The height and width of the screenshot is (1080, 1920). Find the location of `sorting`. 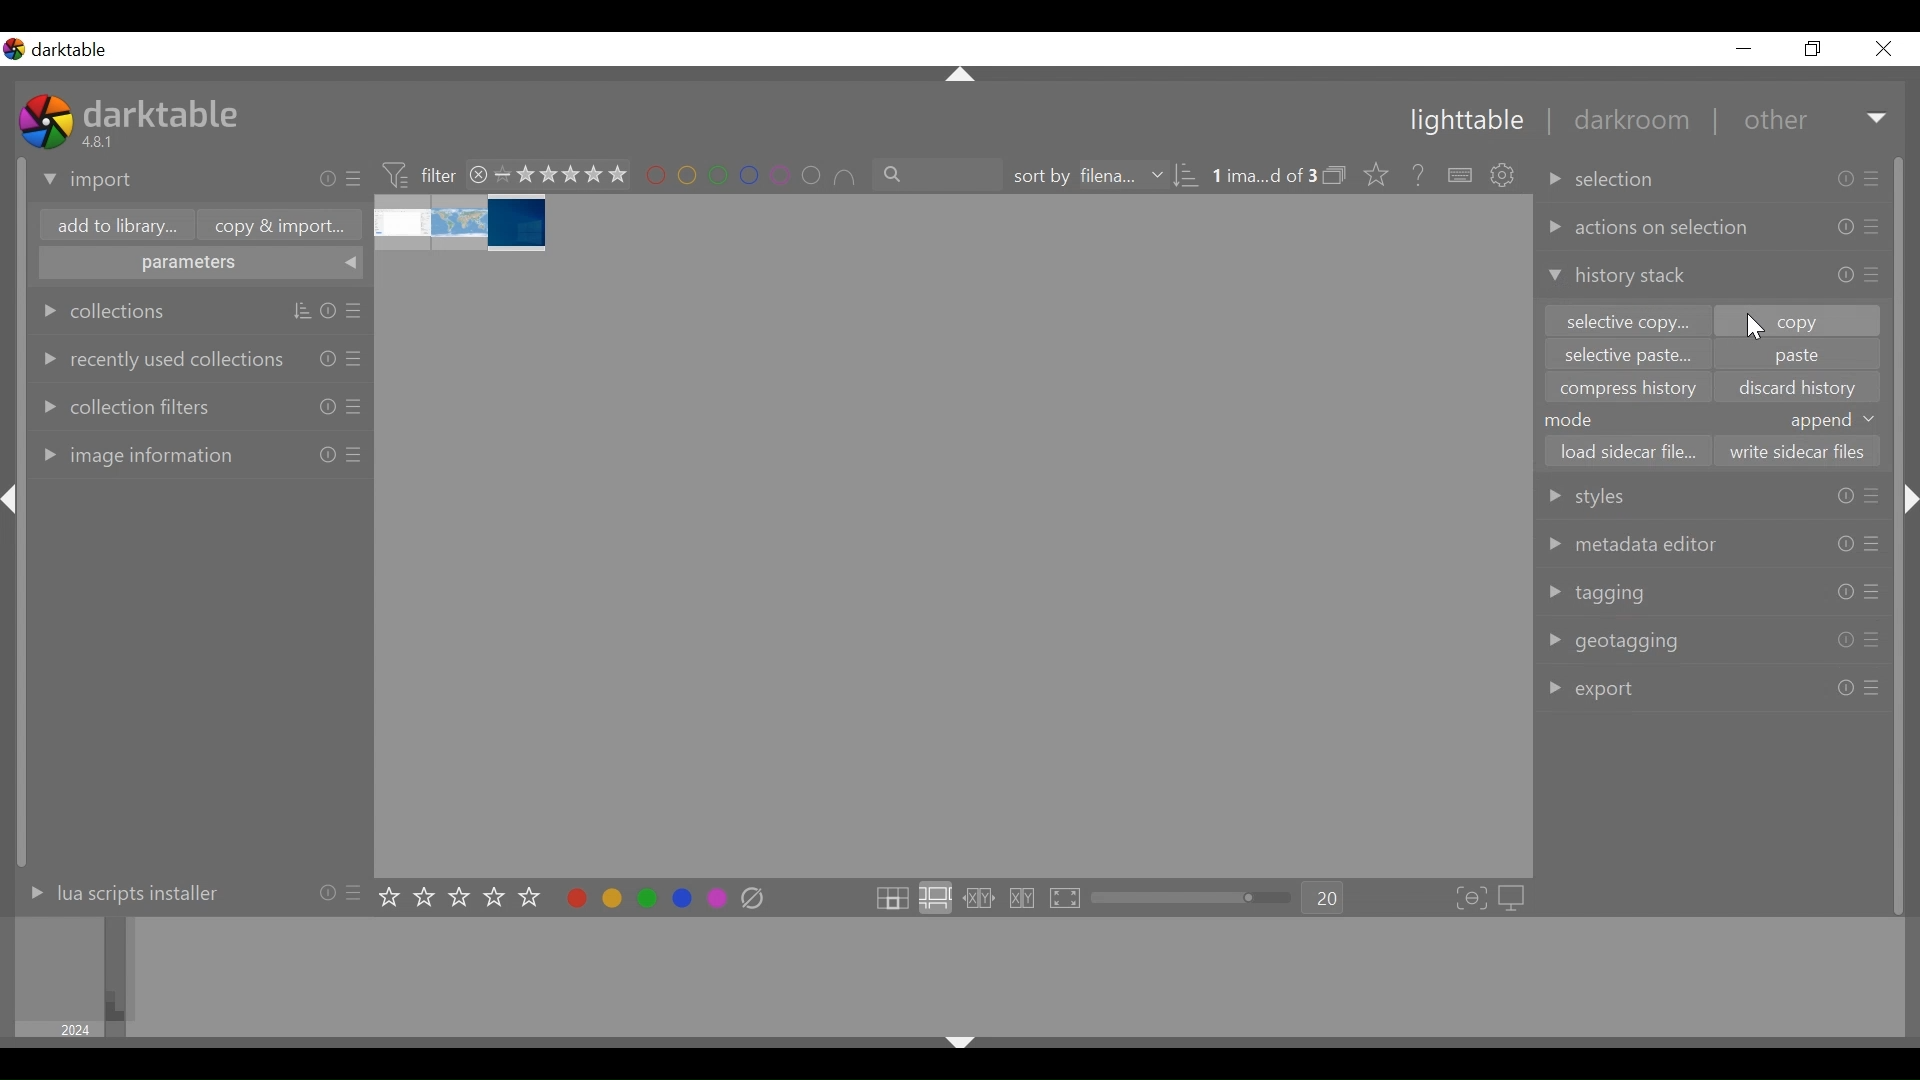

sorting is located at coordinates (302, 312).